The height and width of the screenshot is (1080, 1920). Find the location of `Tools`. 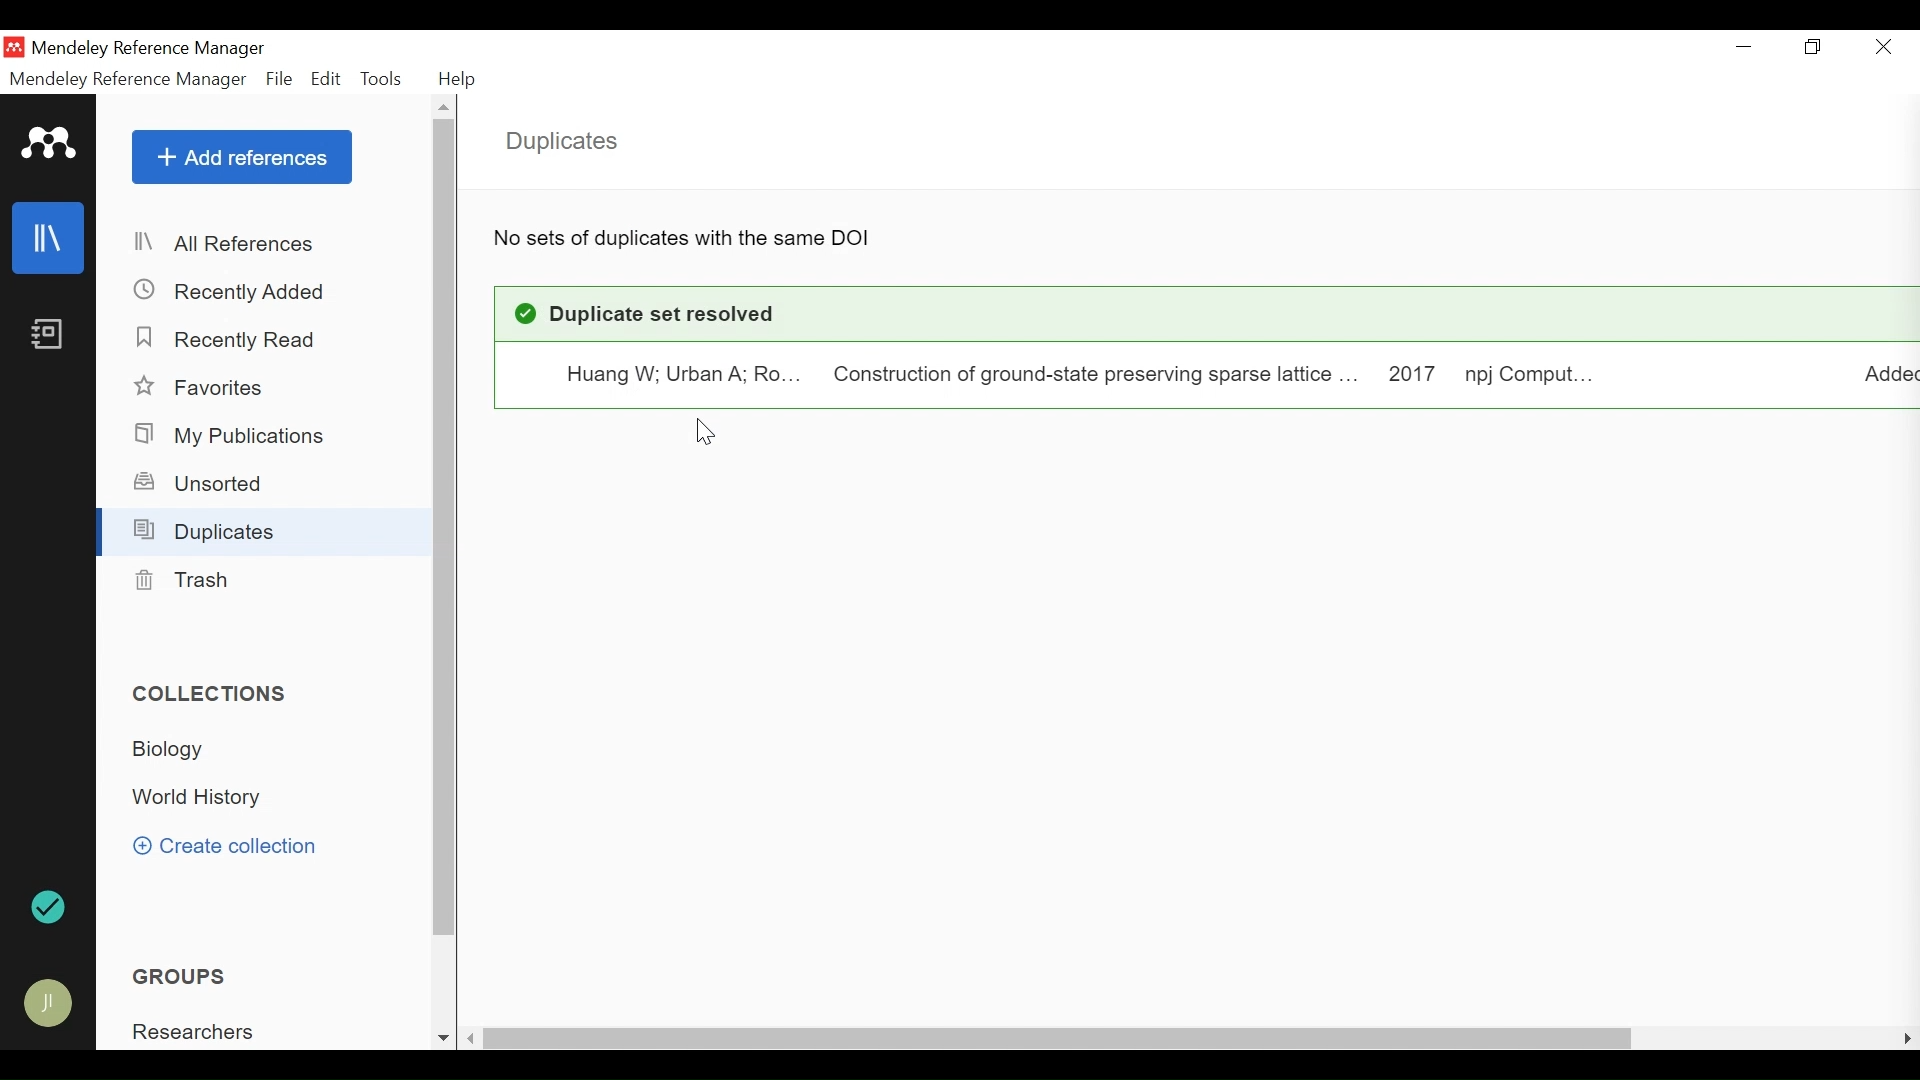

Tools is located at coordinates (383, 80).